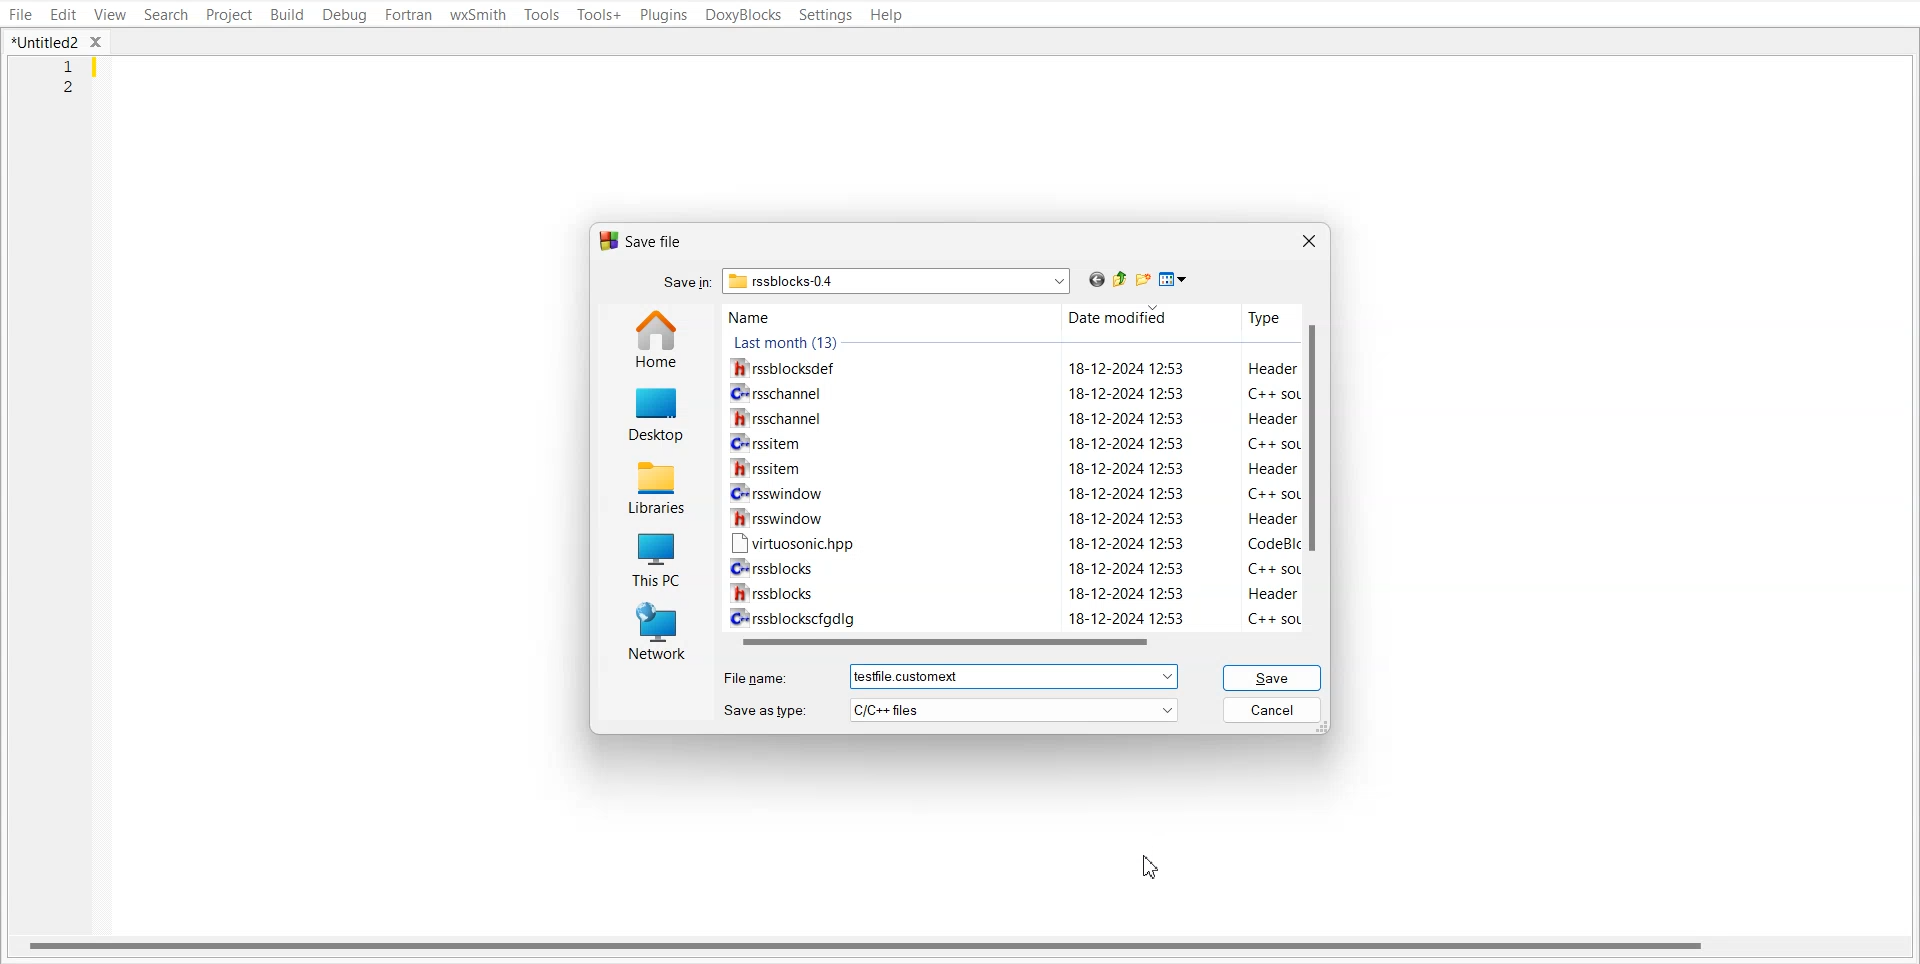  What do you see at coordinates (286, 14) in the screenshot?
I see `Build` at bounding box center [286, 14].